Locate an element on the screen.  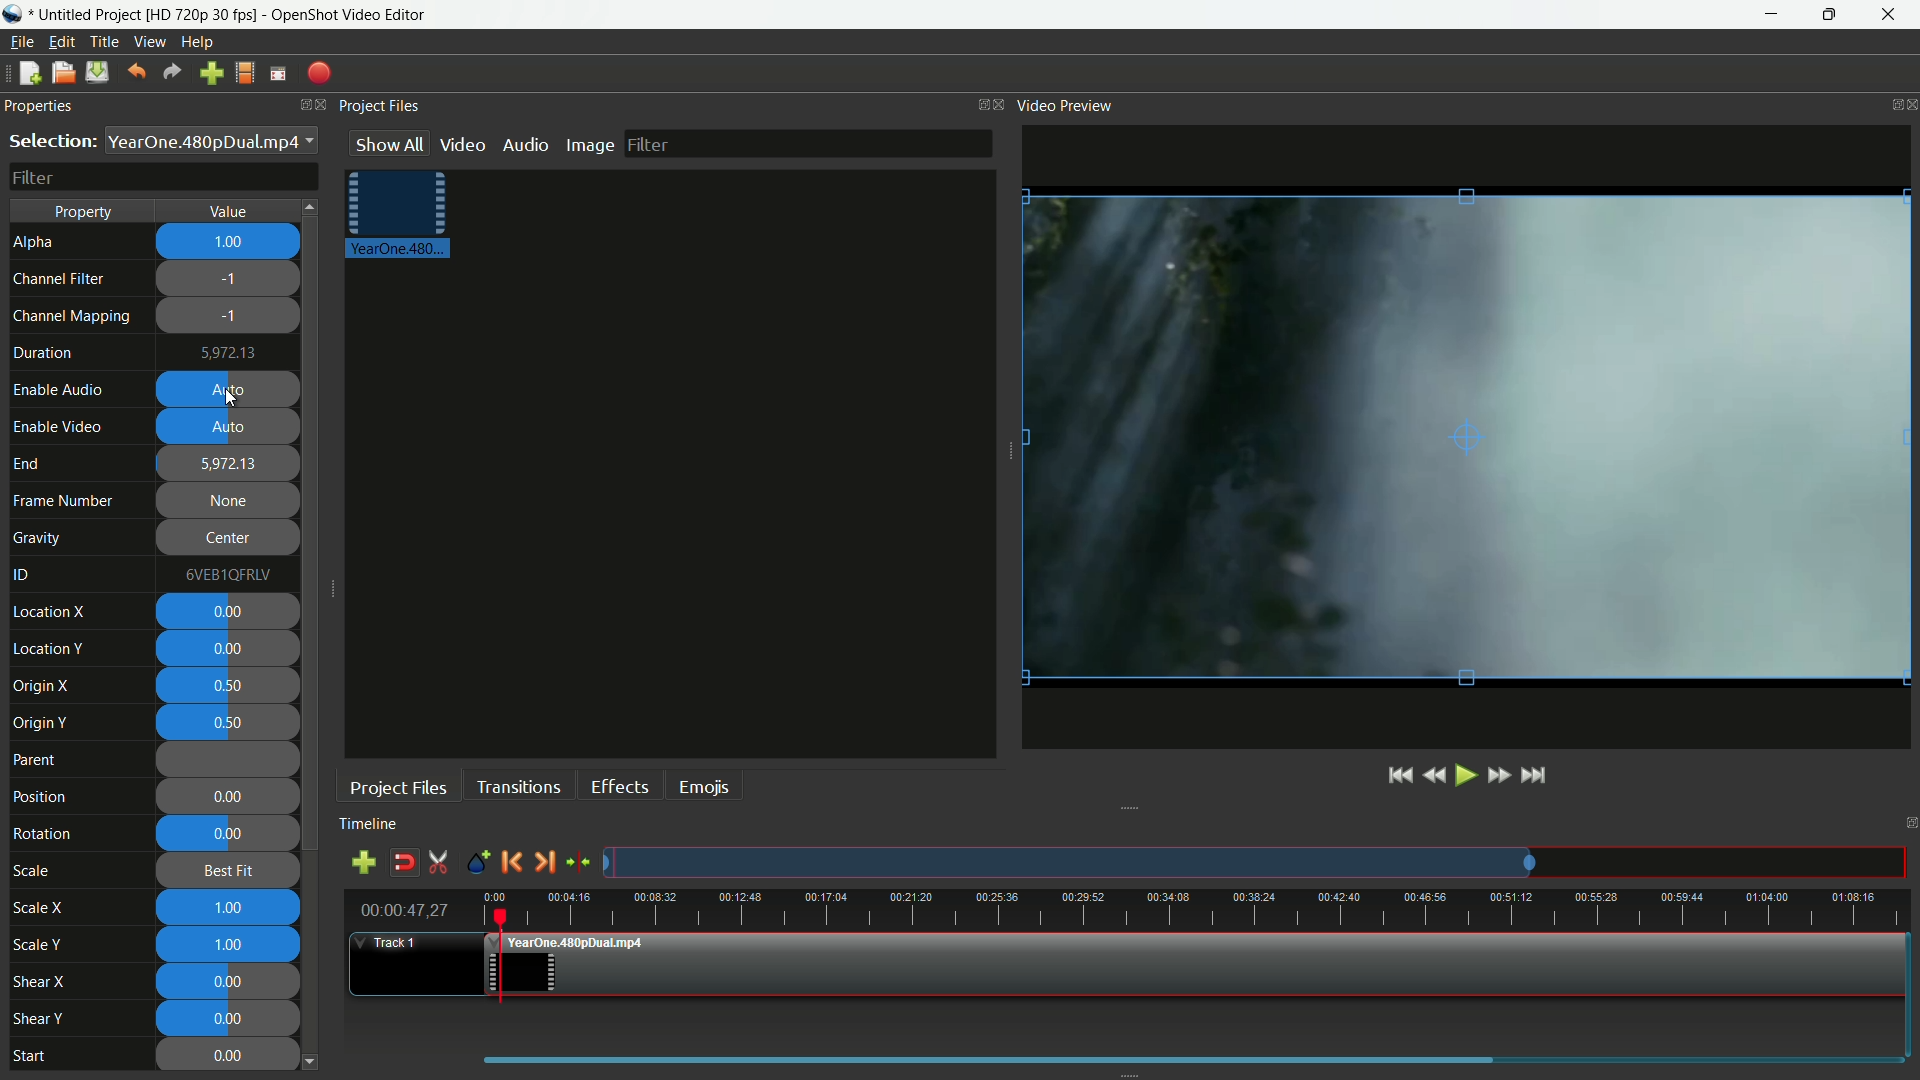
show all is located at coordinates (389, 145).